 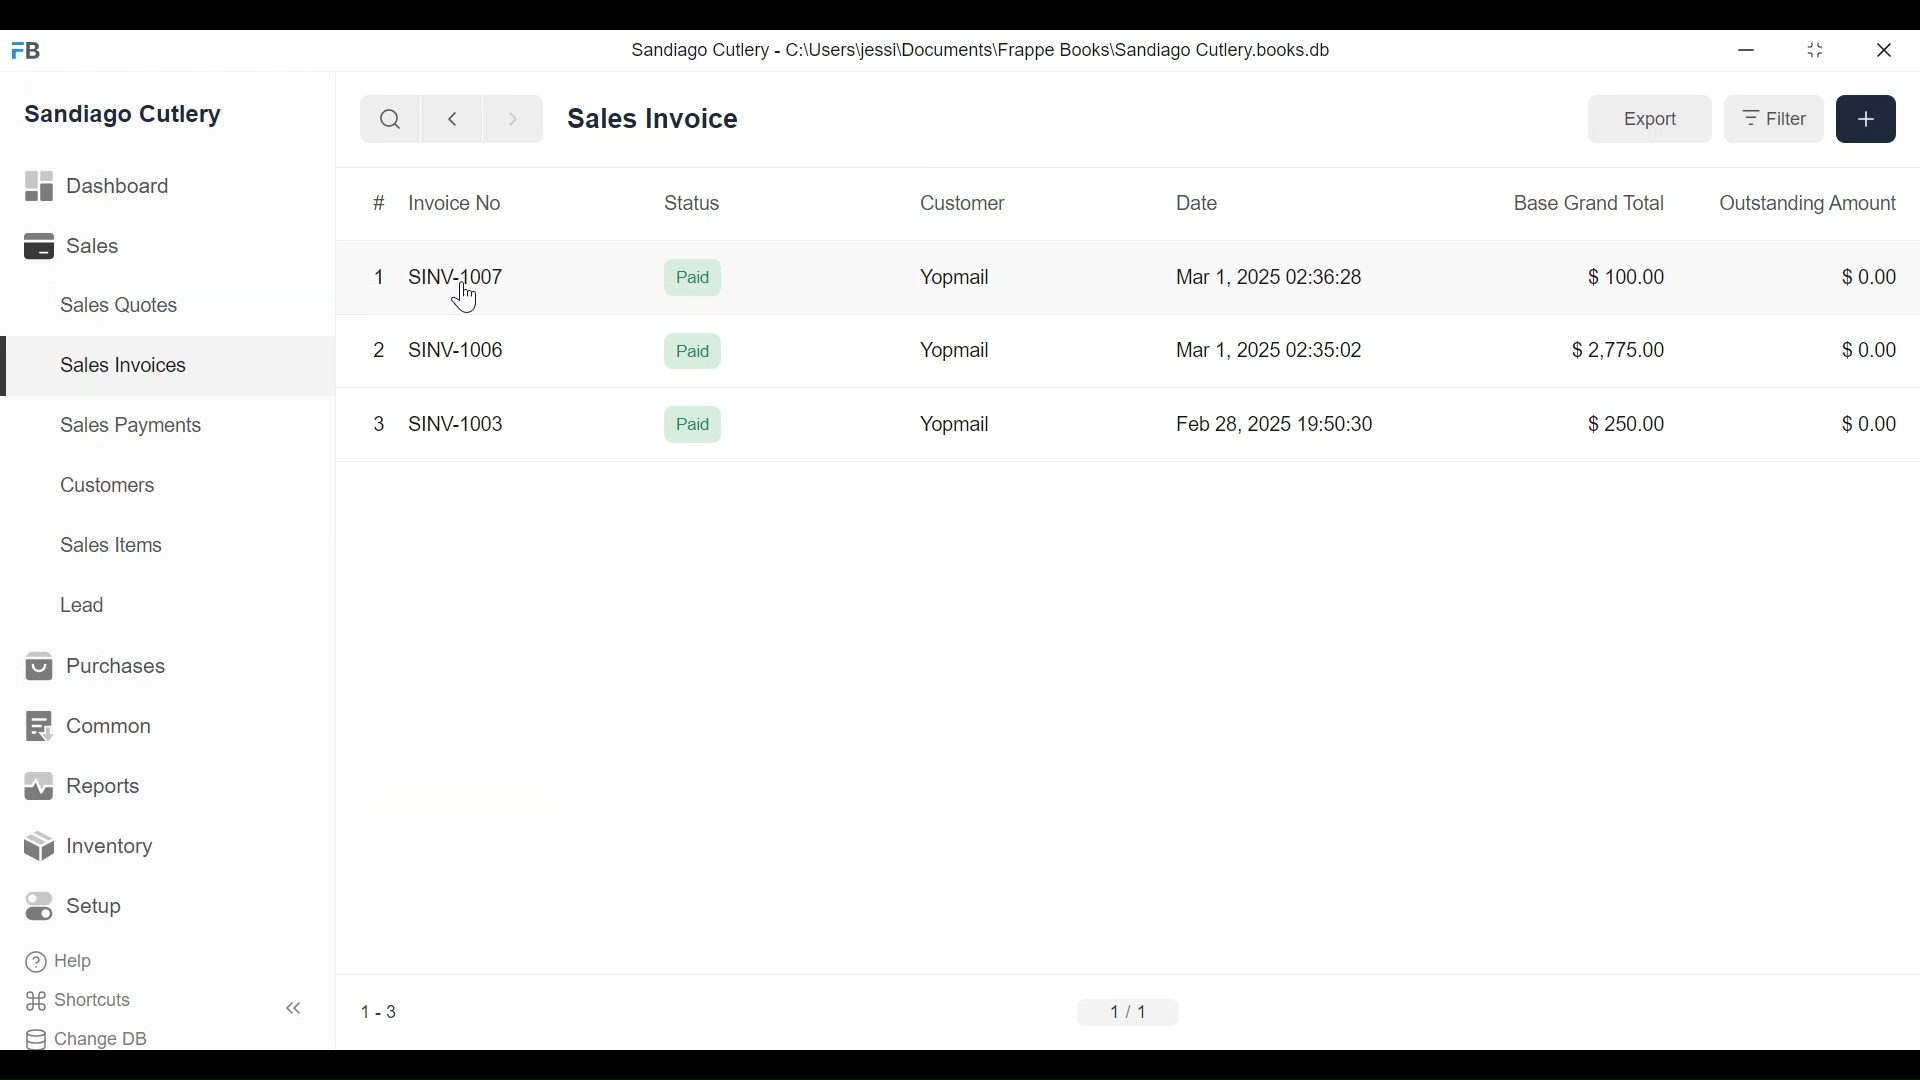 What do you see at coordinates (124, 112) in the screenshot?
I see `Sandiago Cutlery` at bounding box center [124, 112].